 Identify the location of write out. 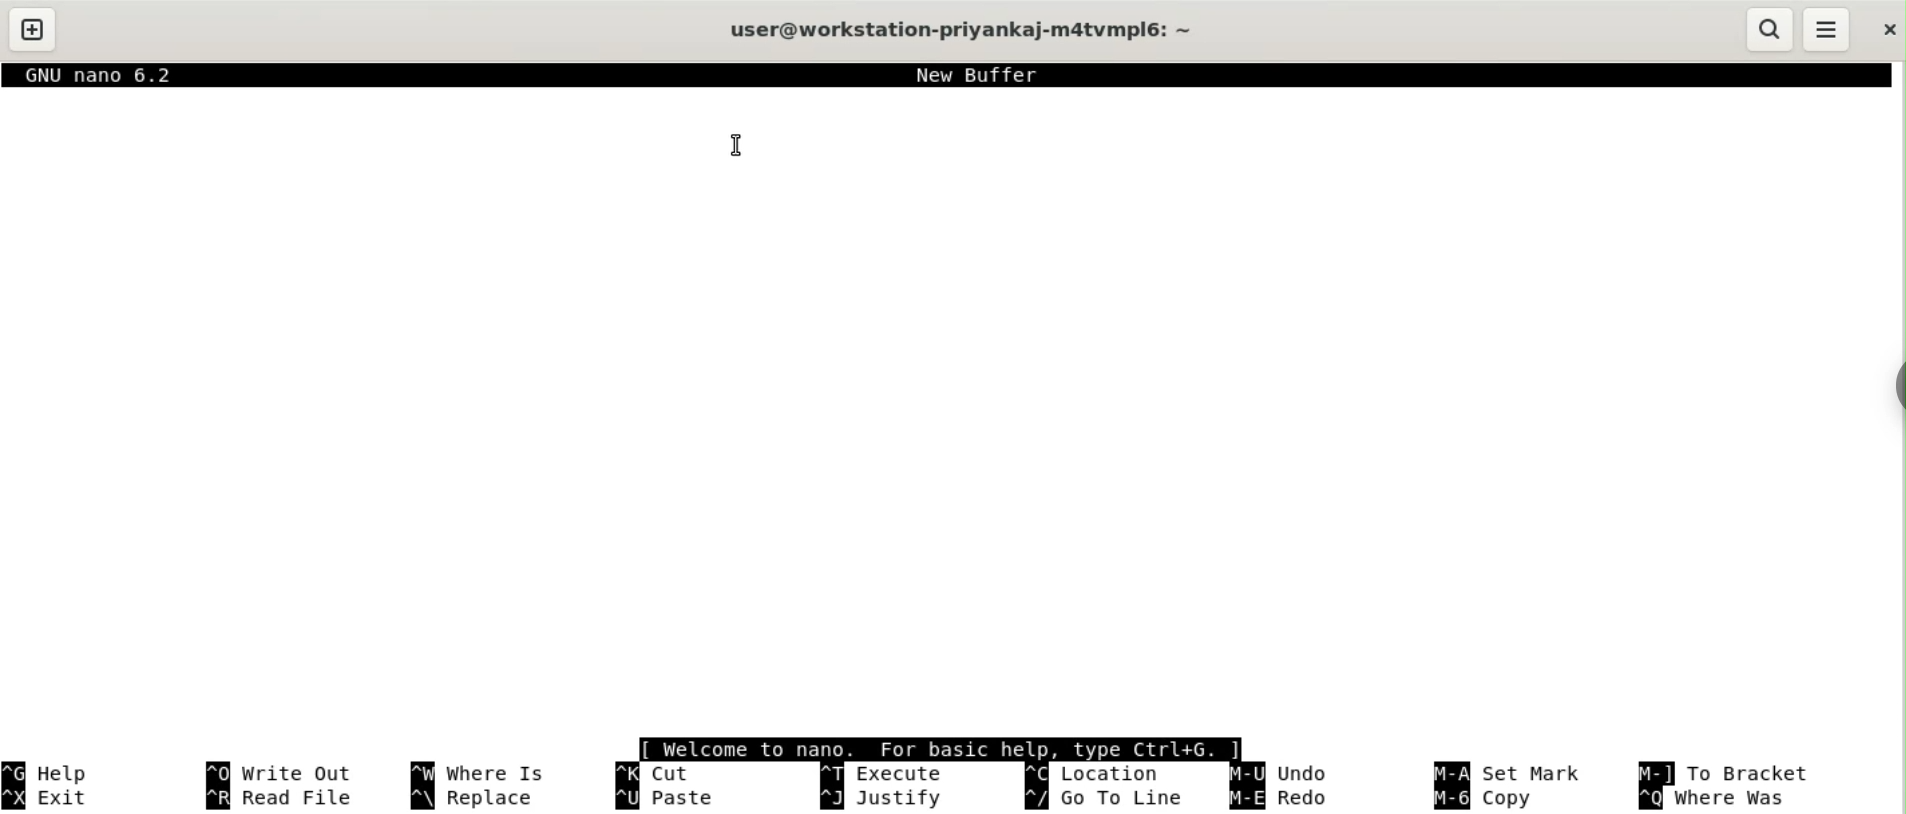
(283, 773).